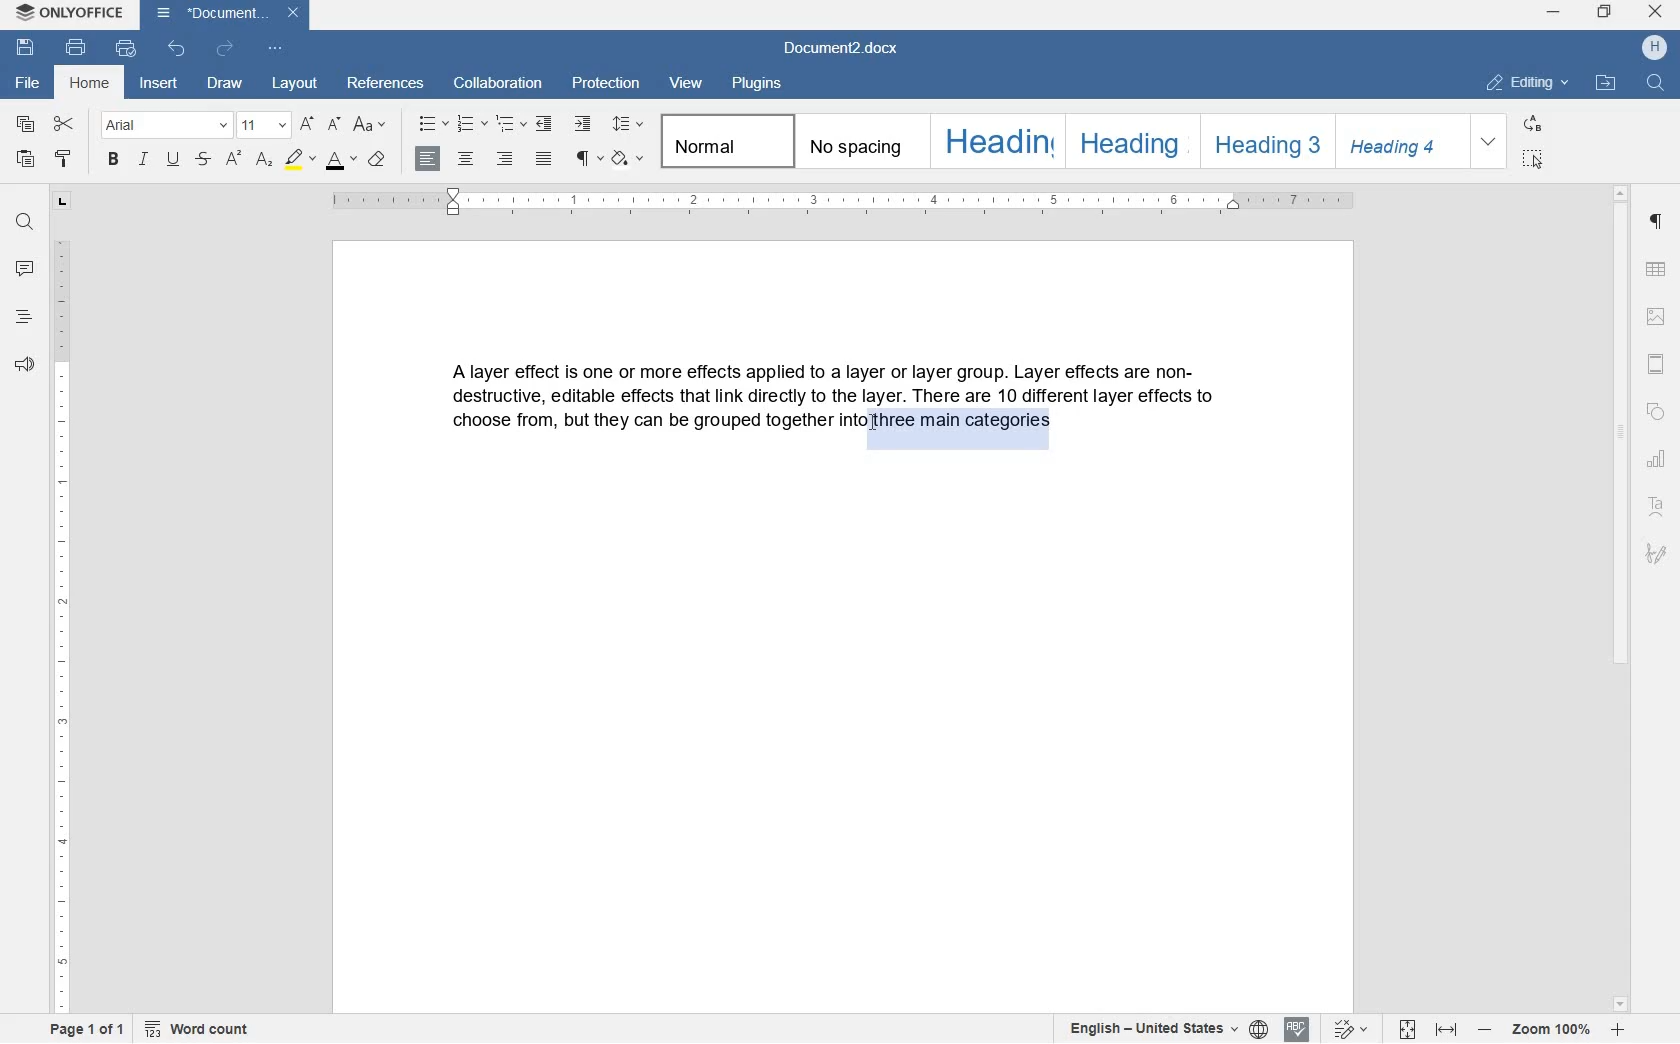 The width and height of the screenshot is (1680, 1044). Describe the element at coordinates (25, 161) in the screenshot. I see `paste` at that location.